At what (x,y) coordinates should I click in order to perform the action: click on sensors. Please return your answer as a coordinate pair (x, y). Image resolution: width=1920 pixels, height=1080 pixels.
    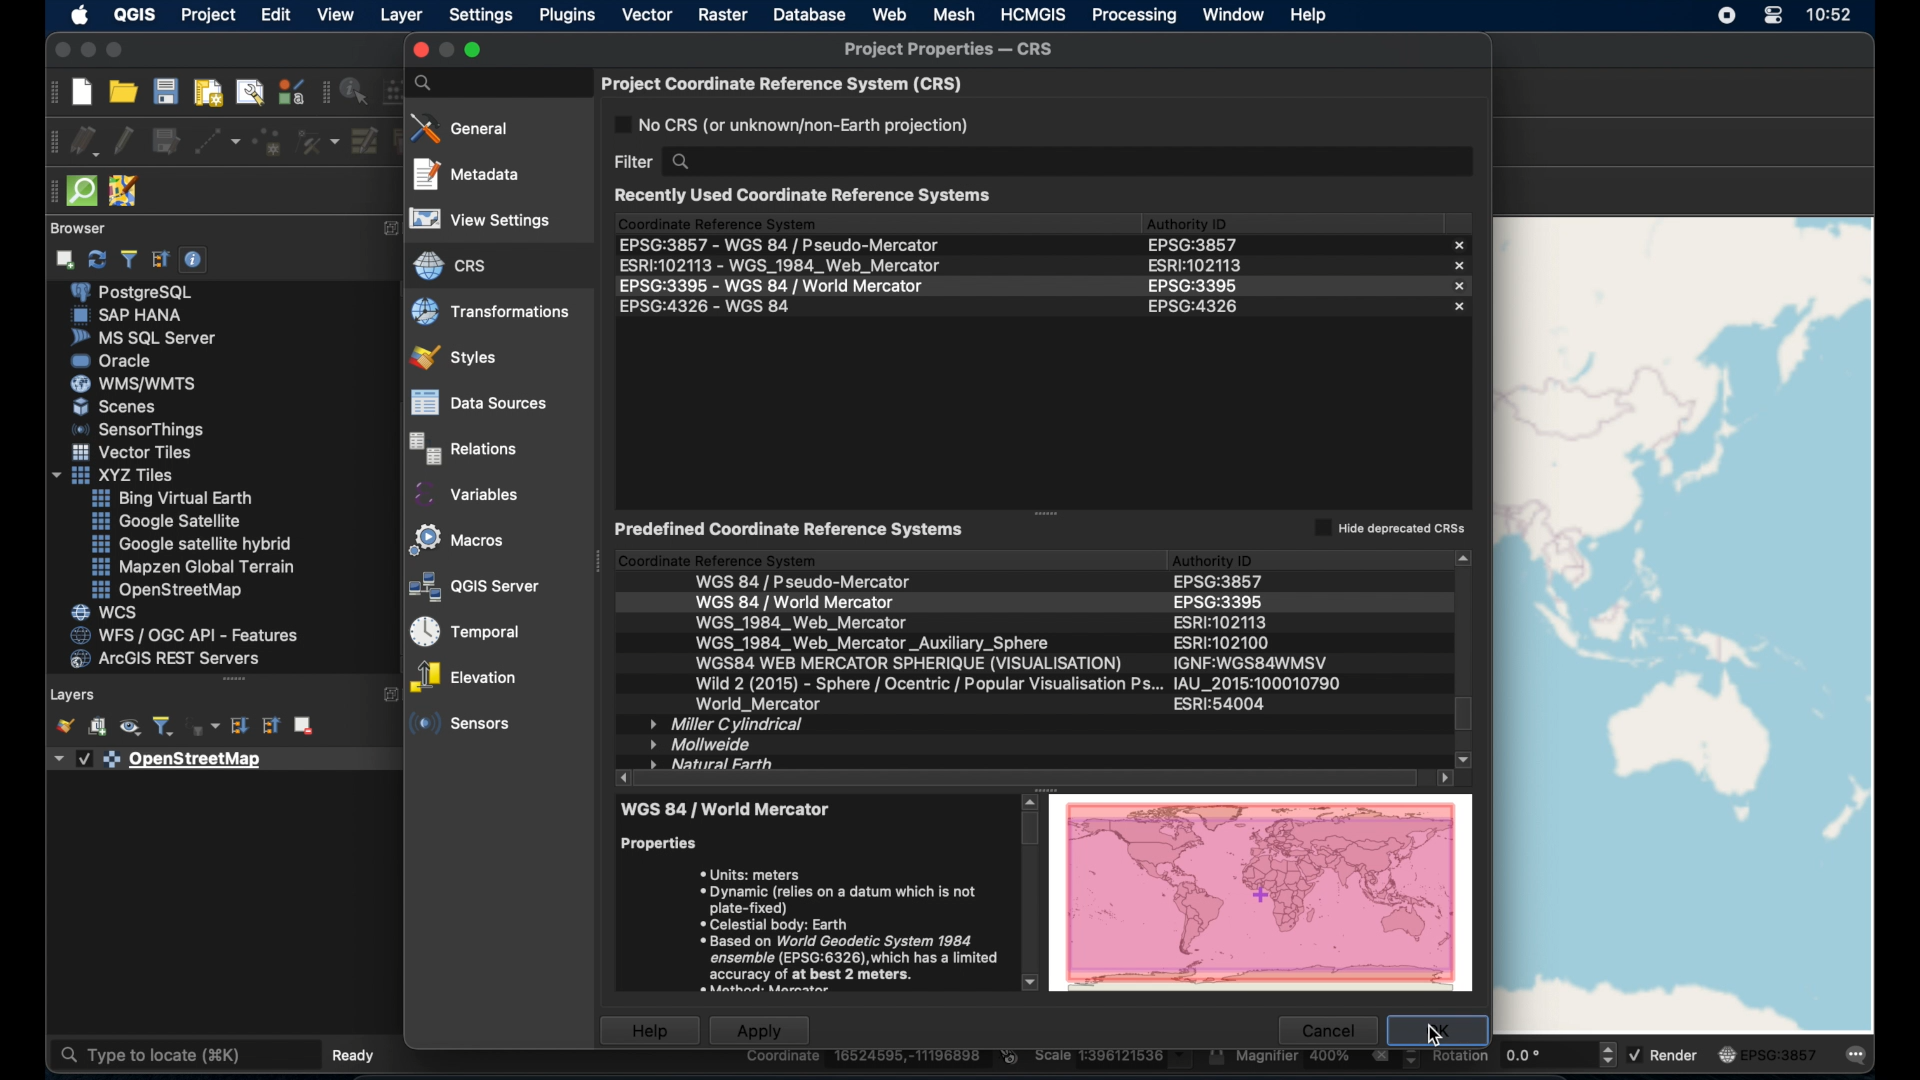
    Looking at the image, I should click on (463, 727).